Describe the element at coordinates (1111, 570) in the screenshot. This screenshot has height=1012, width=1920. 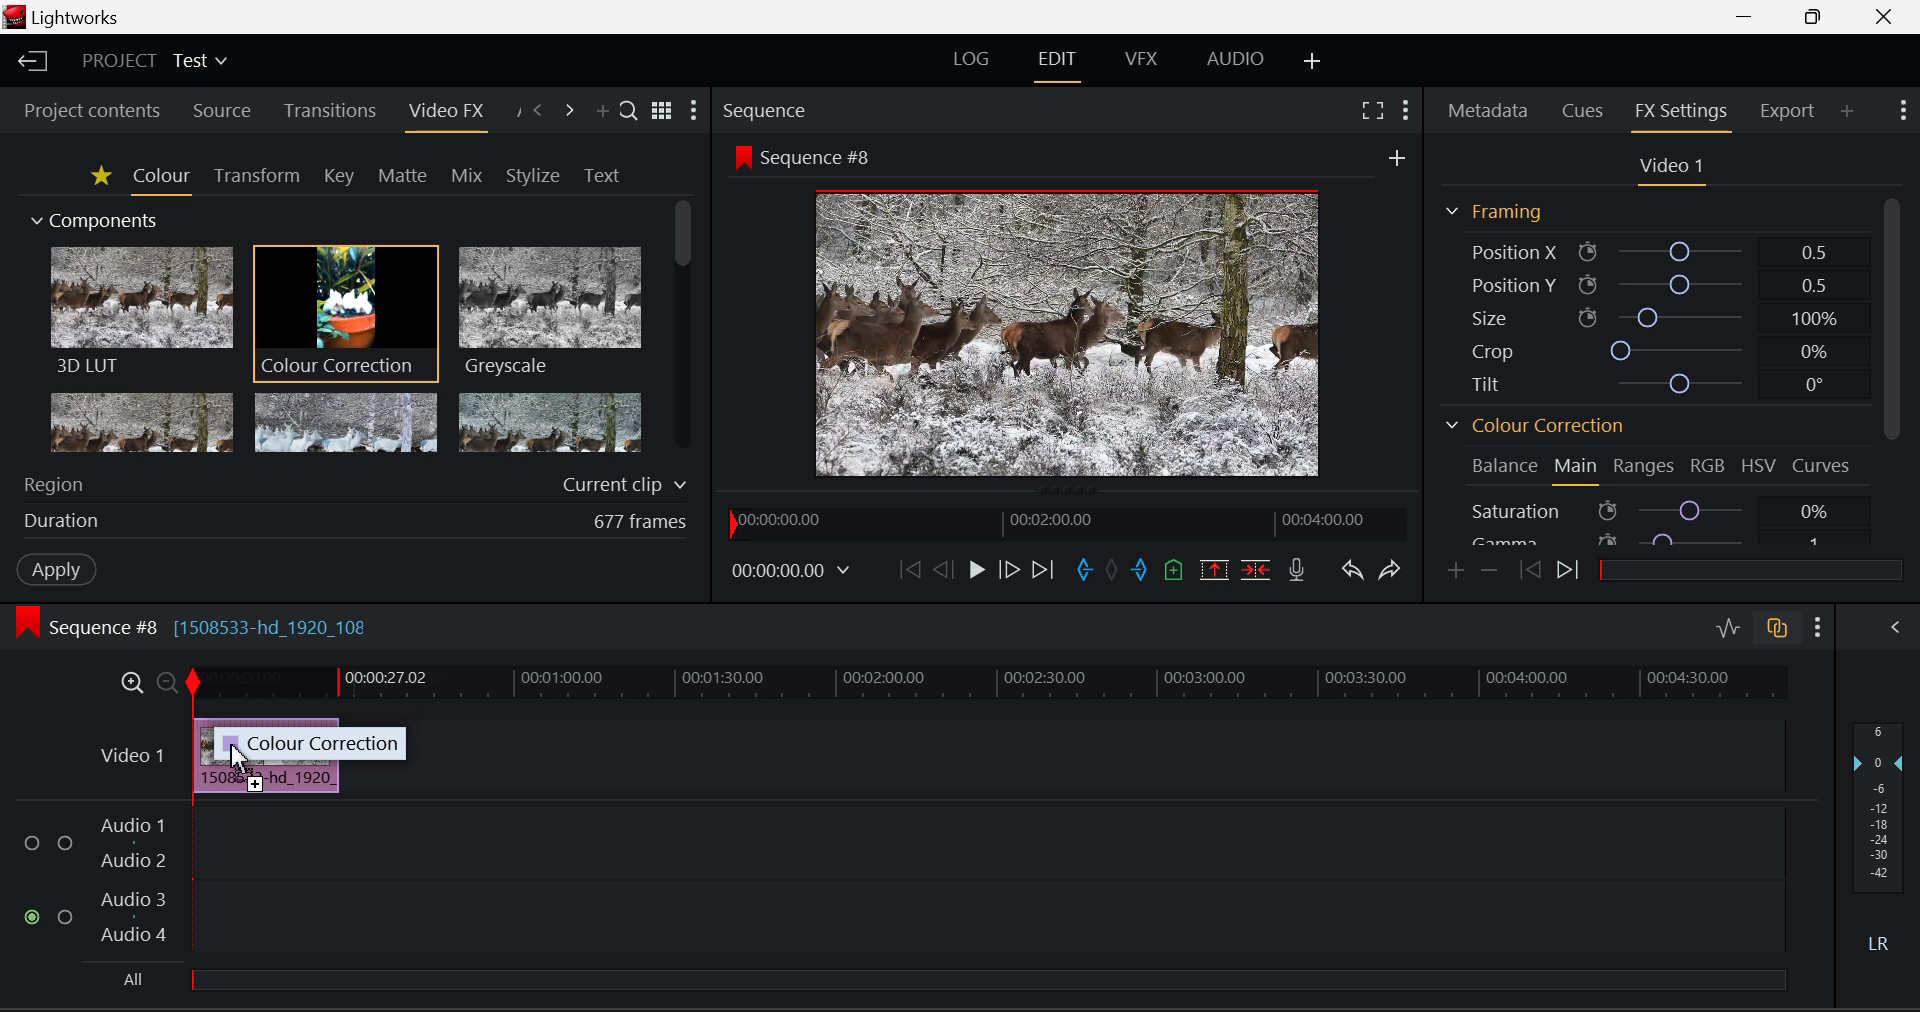
I see `Remove all marks` at that location.